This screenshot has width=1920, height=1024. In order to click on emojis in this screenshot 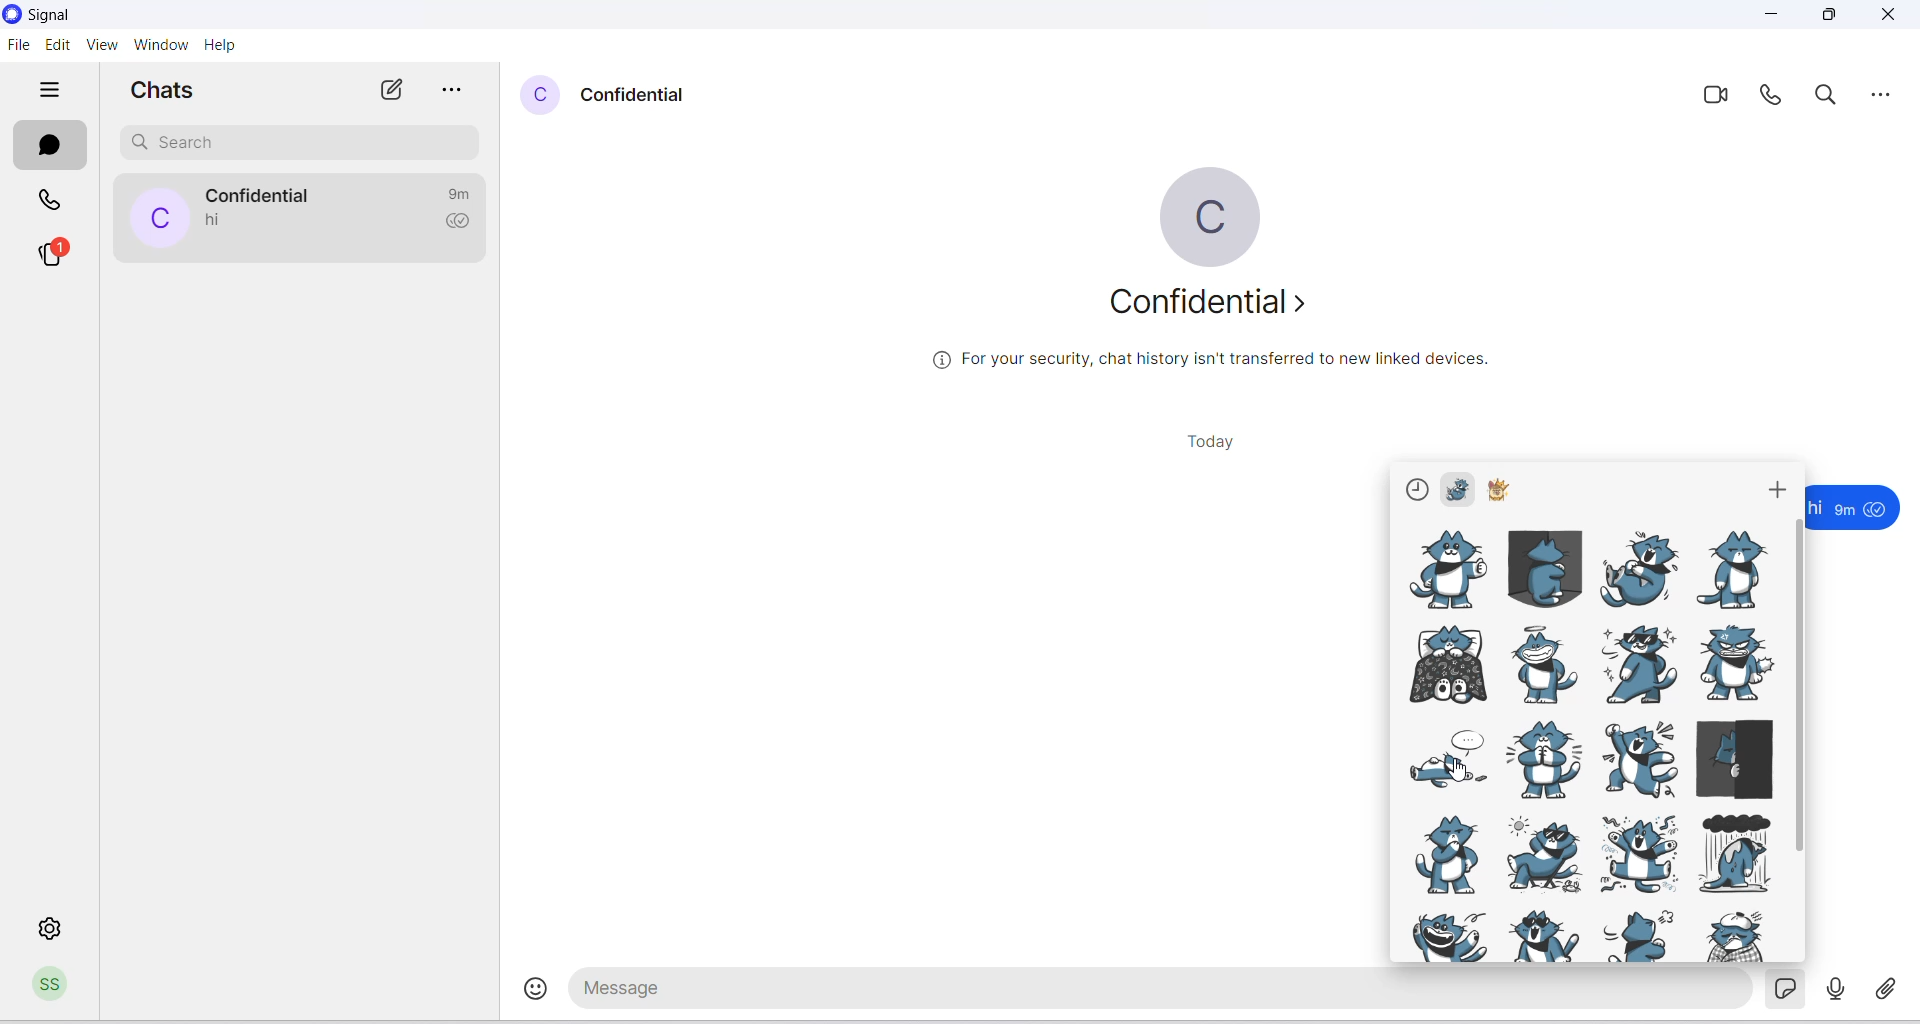, I will do `click(525, 994)`.